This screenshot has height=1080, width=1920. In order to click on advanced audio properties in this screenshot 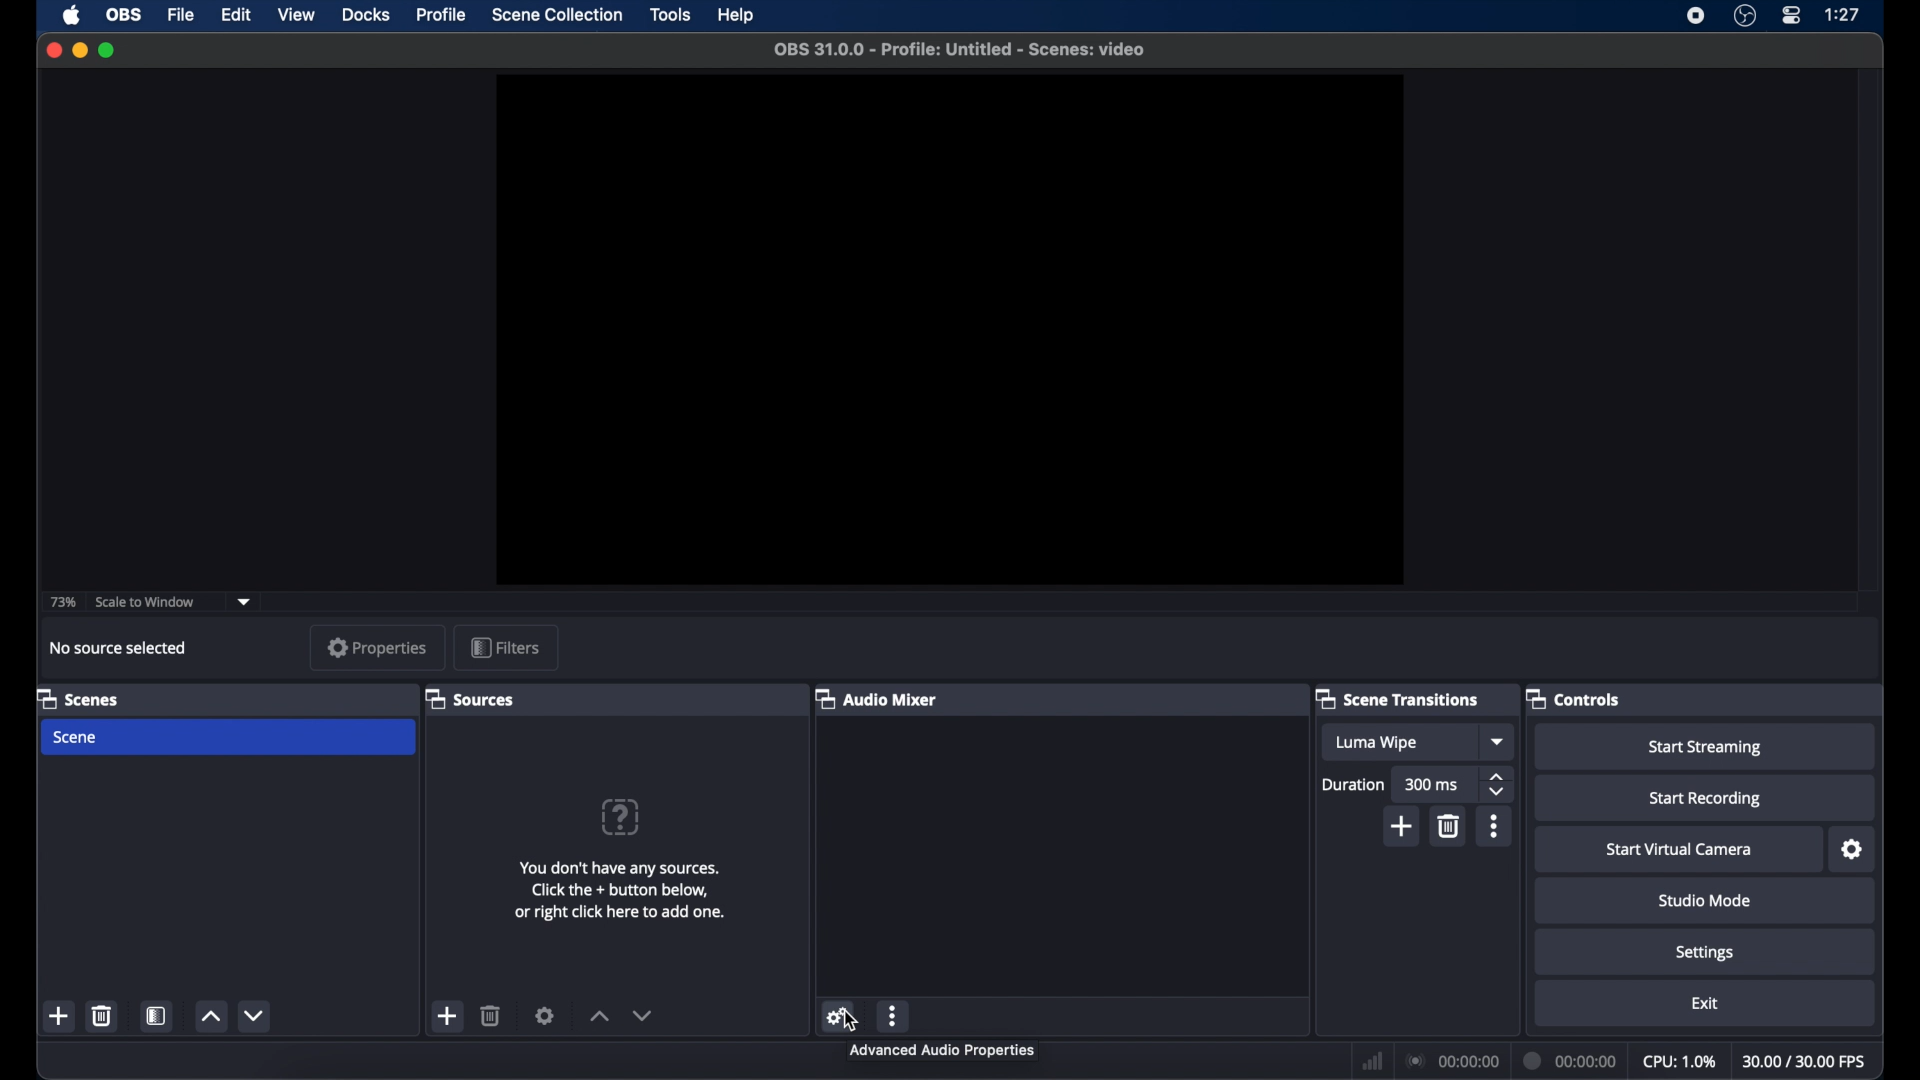, I will do `click(938, 1050)`.